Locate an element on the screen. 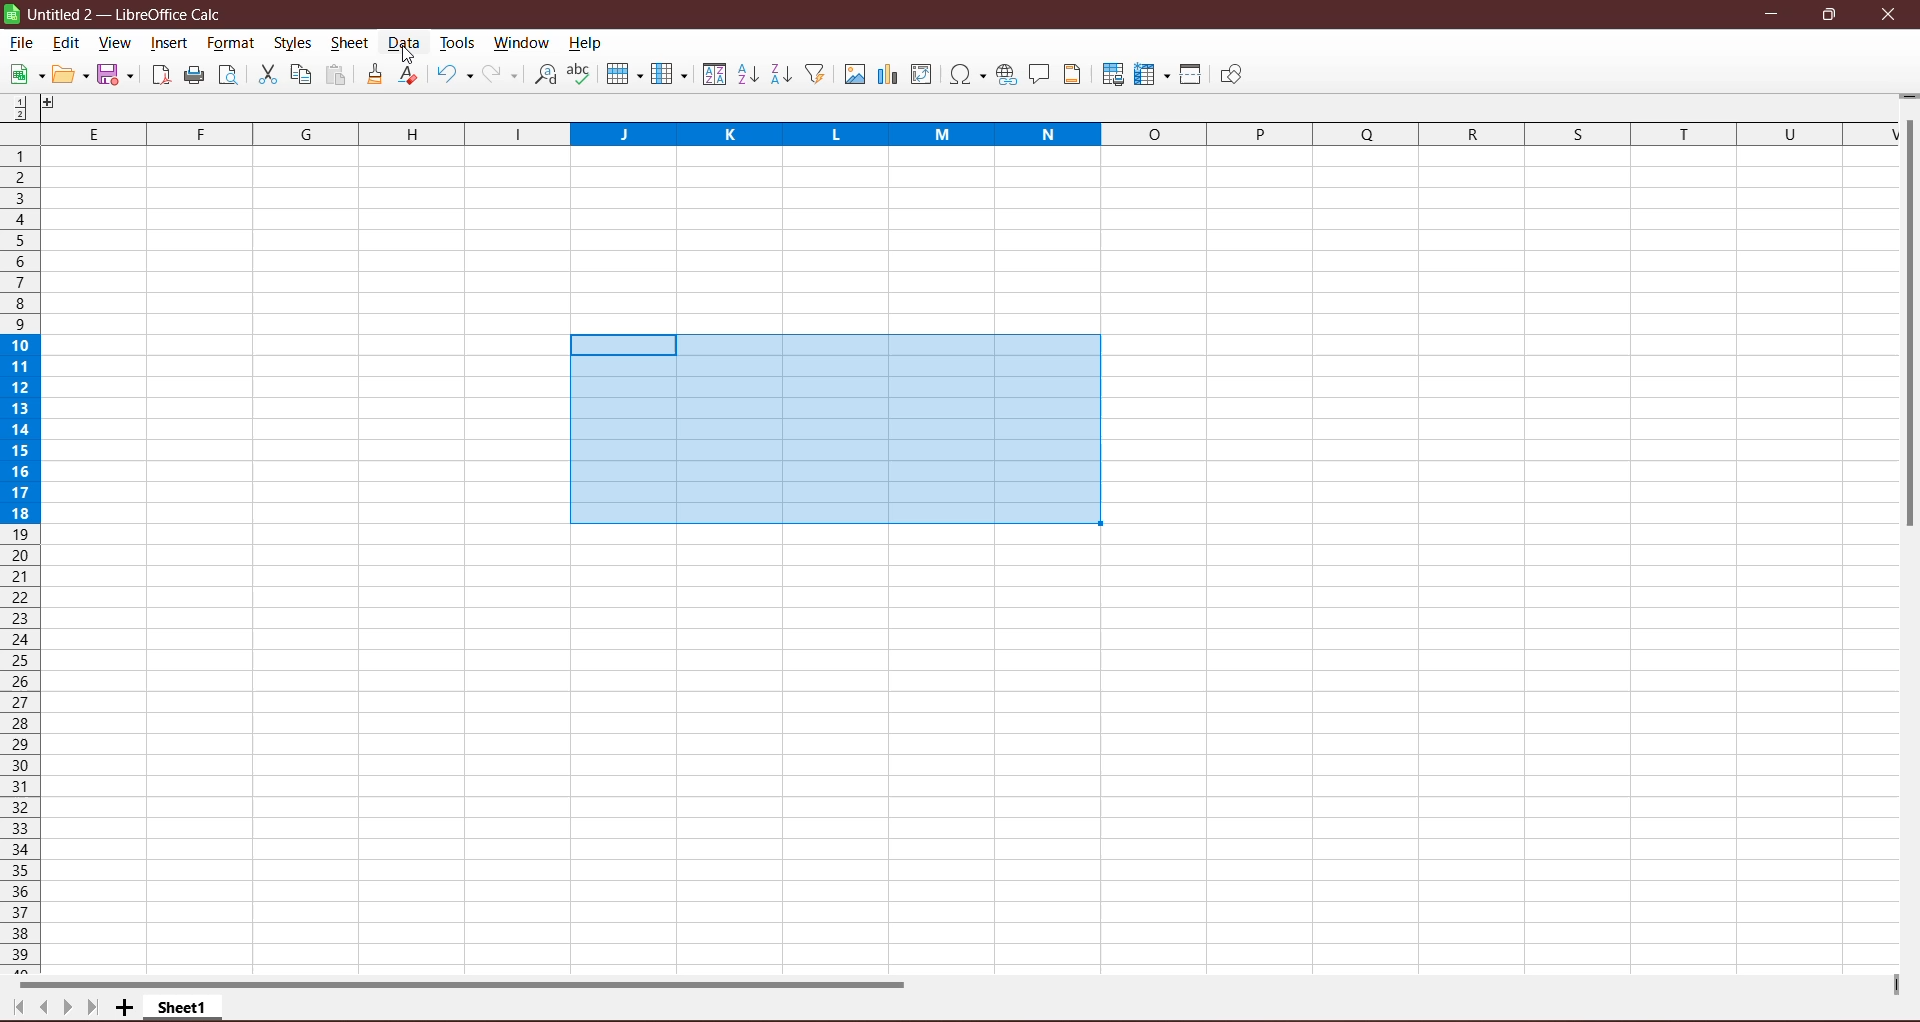  Edit is located at coordinates (71, 75).